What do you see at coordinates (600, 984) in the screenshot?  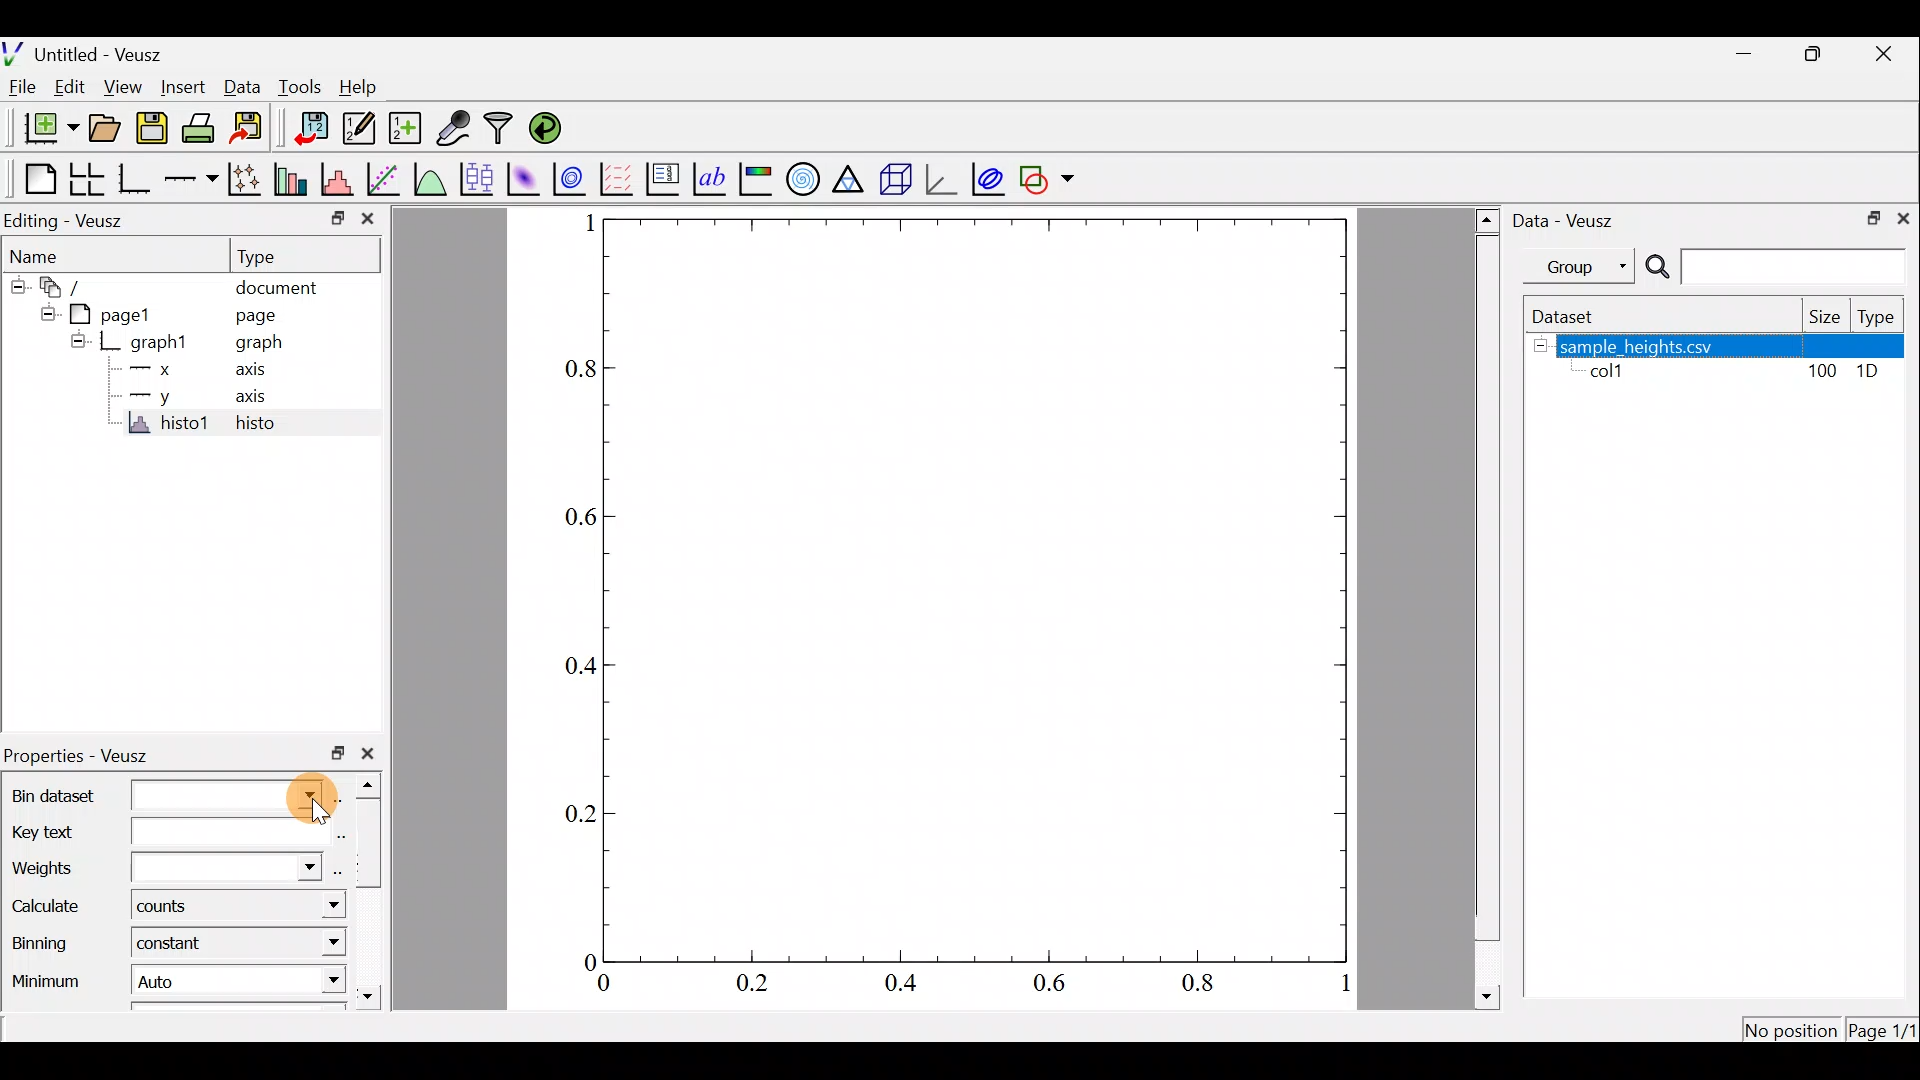 I see `0` at bounding box center [600, 984].